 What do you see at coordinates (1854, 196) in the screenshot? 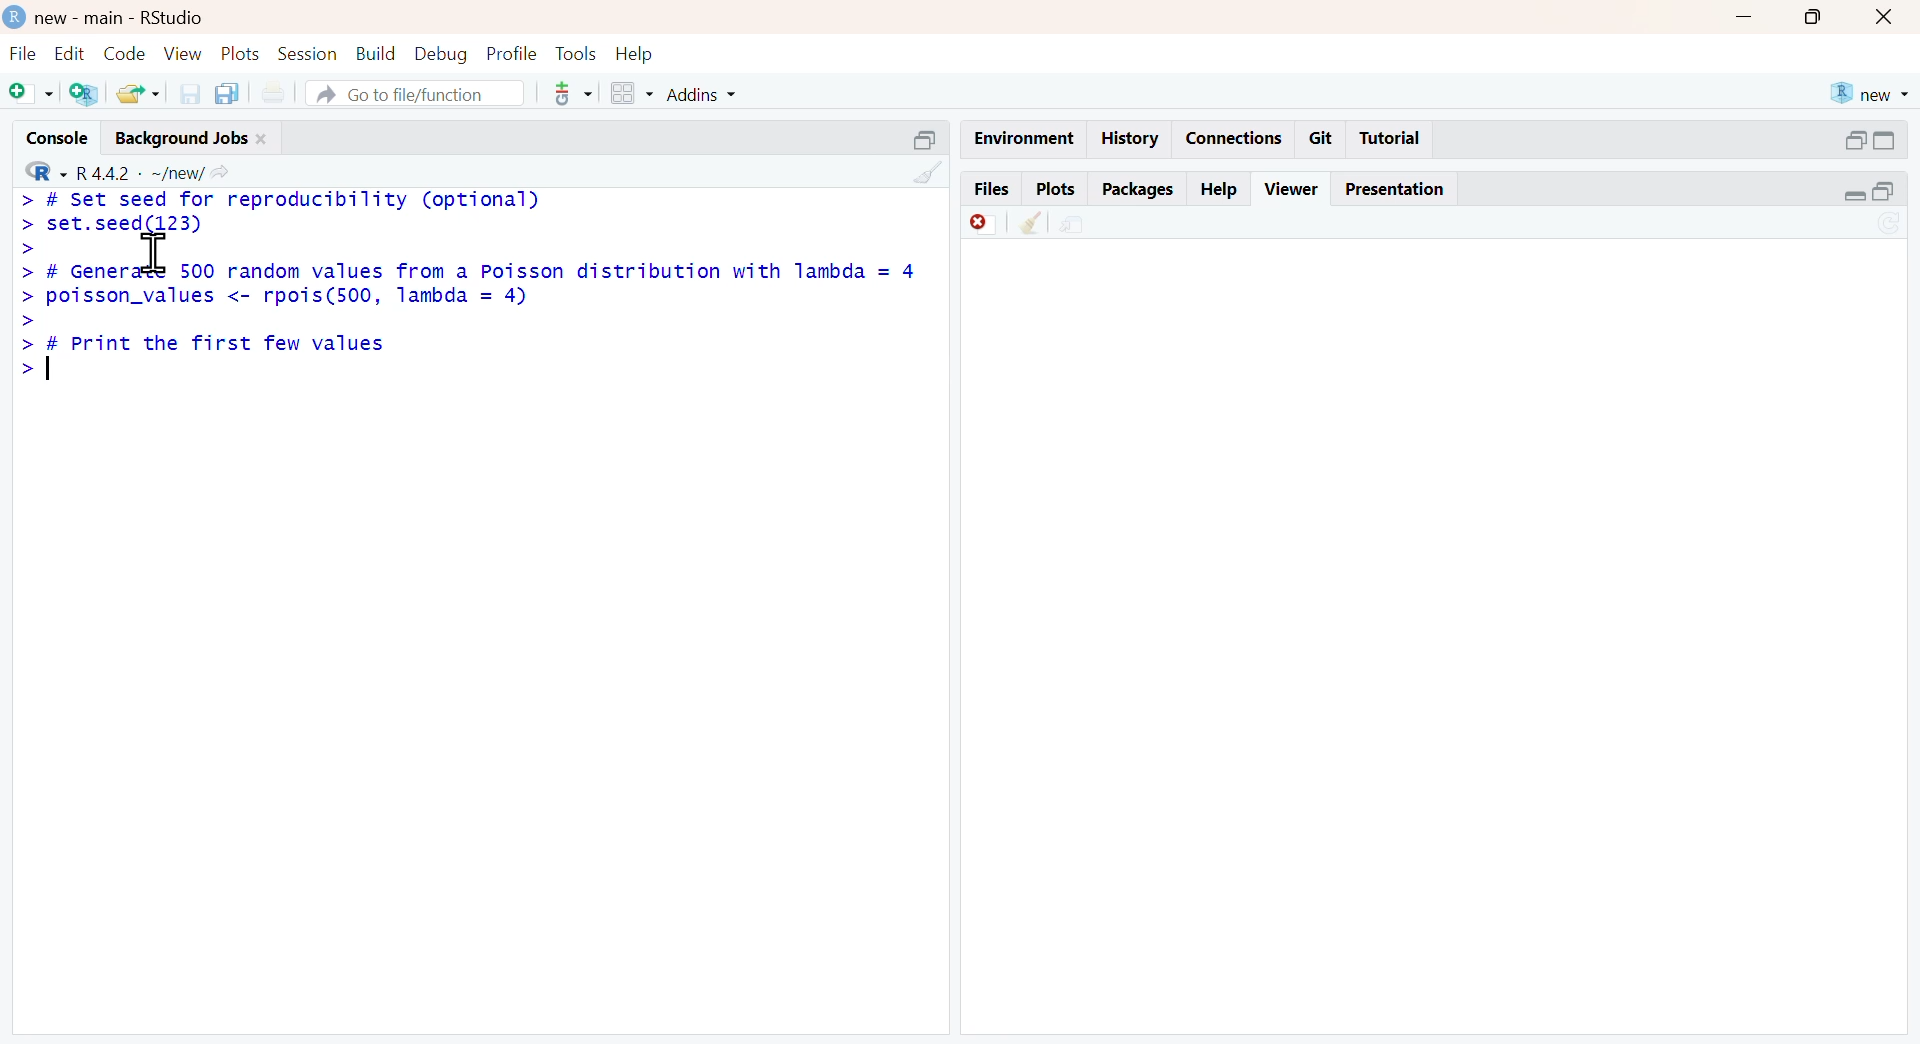
I see `expand/collapse` at bounding box center [1854, 196].